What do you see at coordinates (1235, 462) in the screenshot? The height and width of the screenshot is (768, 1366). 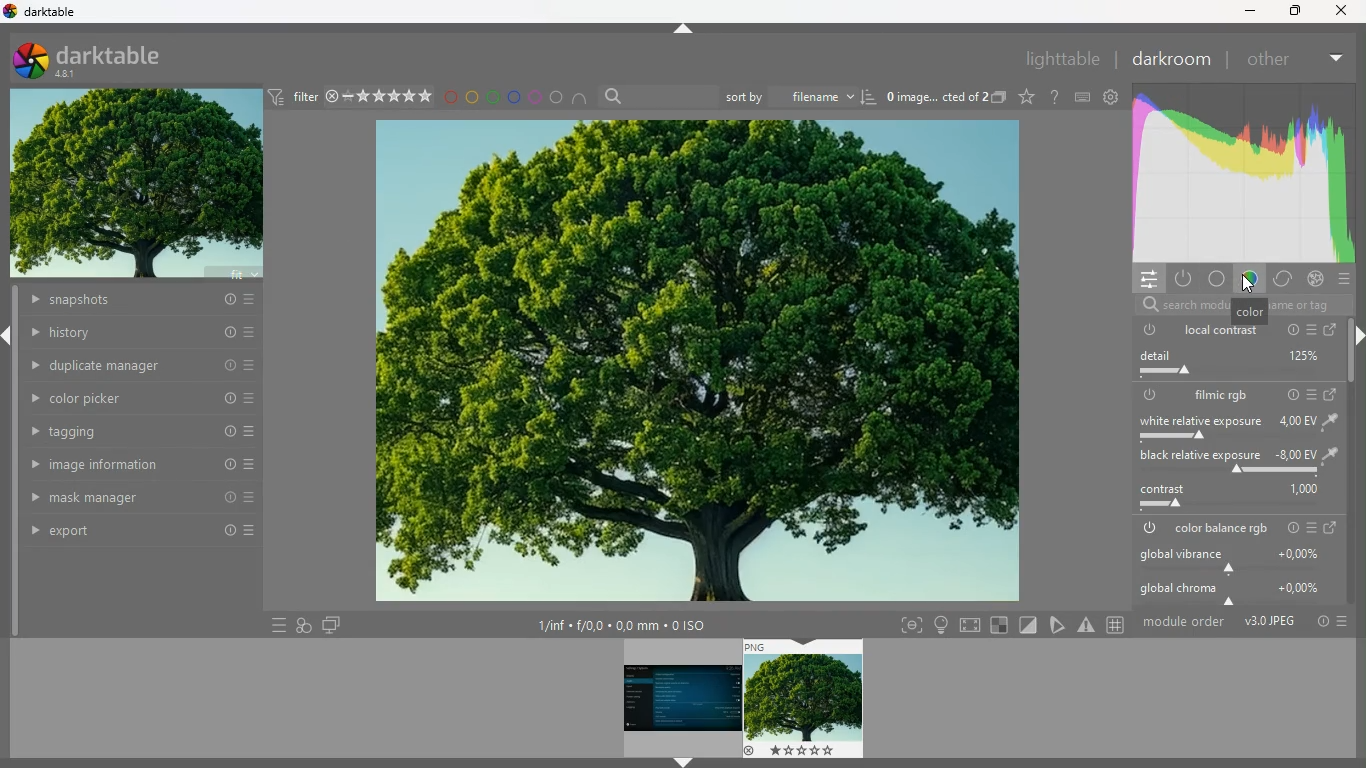 I see `black relative exposure` at bounding box center [1235, 462].